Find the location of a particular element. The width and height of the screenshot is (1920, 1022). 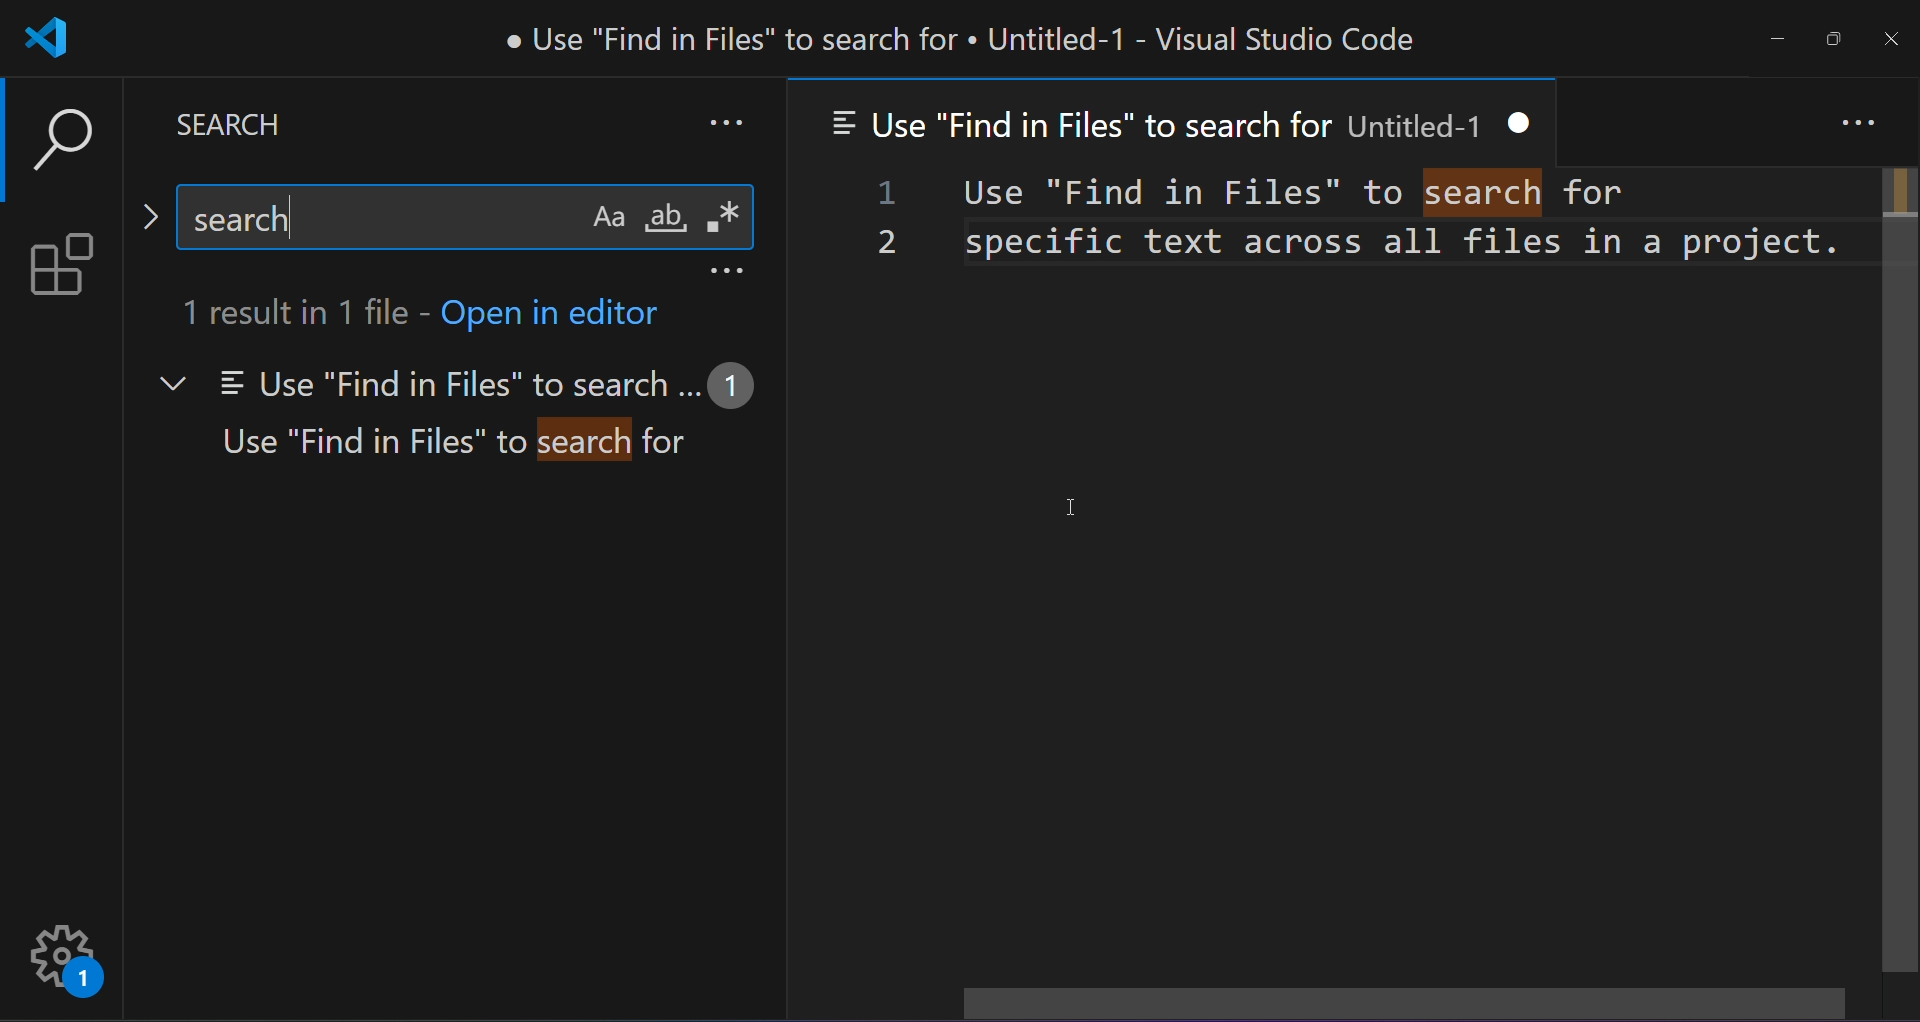

whole word is located at coordinates (660, 216).